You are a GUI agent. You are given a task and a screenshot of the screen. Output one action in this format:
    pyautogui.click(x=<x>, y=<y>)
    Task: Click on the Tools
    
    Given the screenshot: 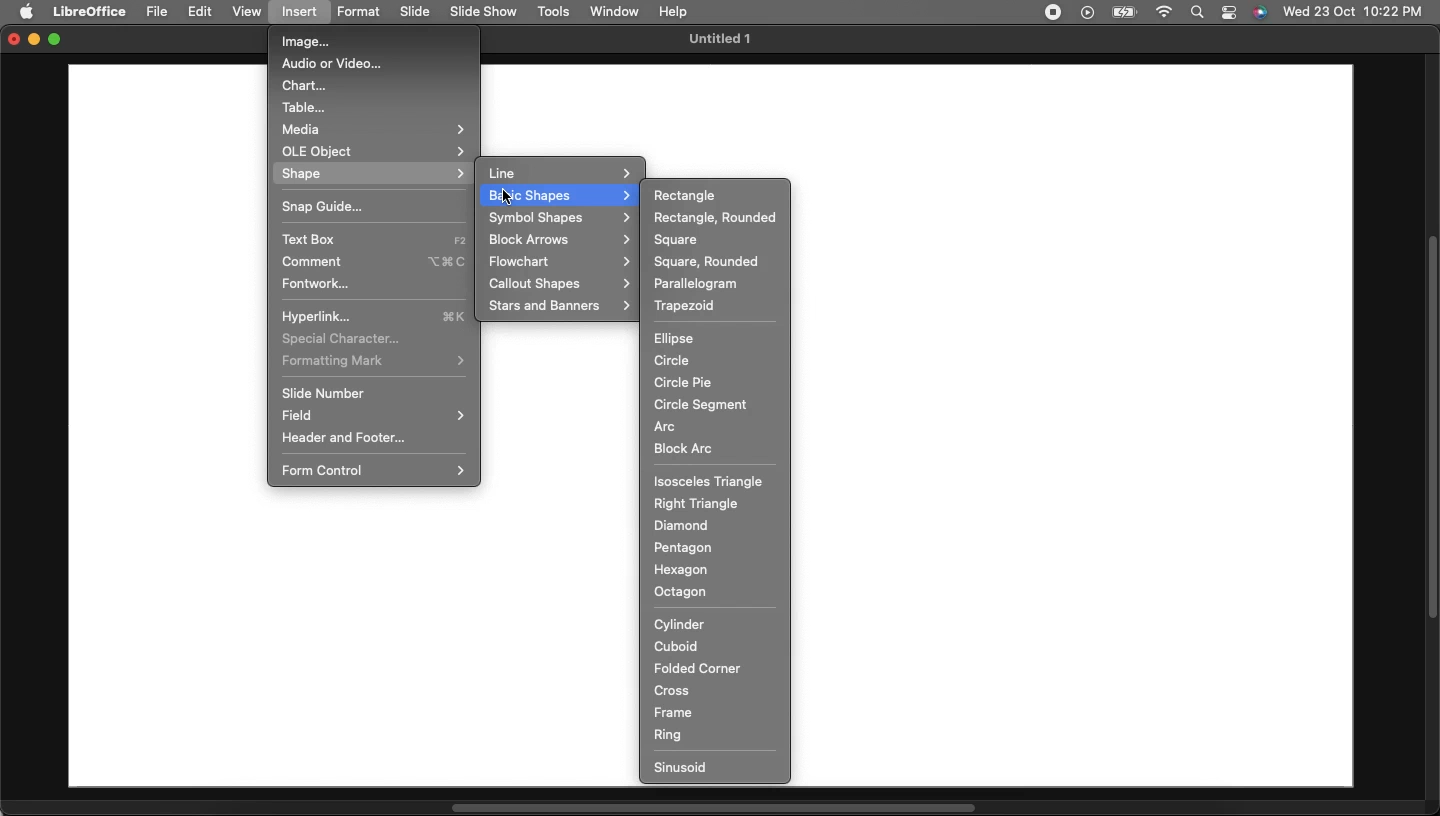 What is the action you would take?
    pyautogui.click(x=555, y=12)
    